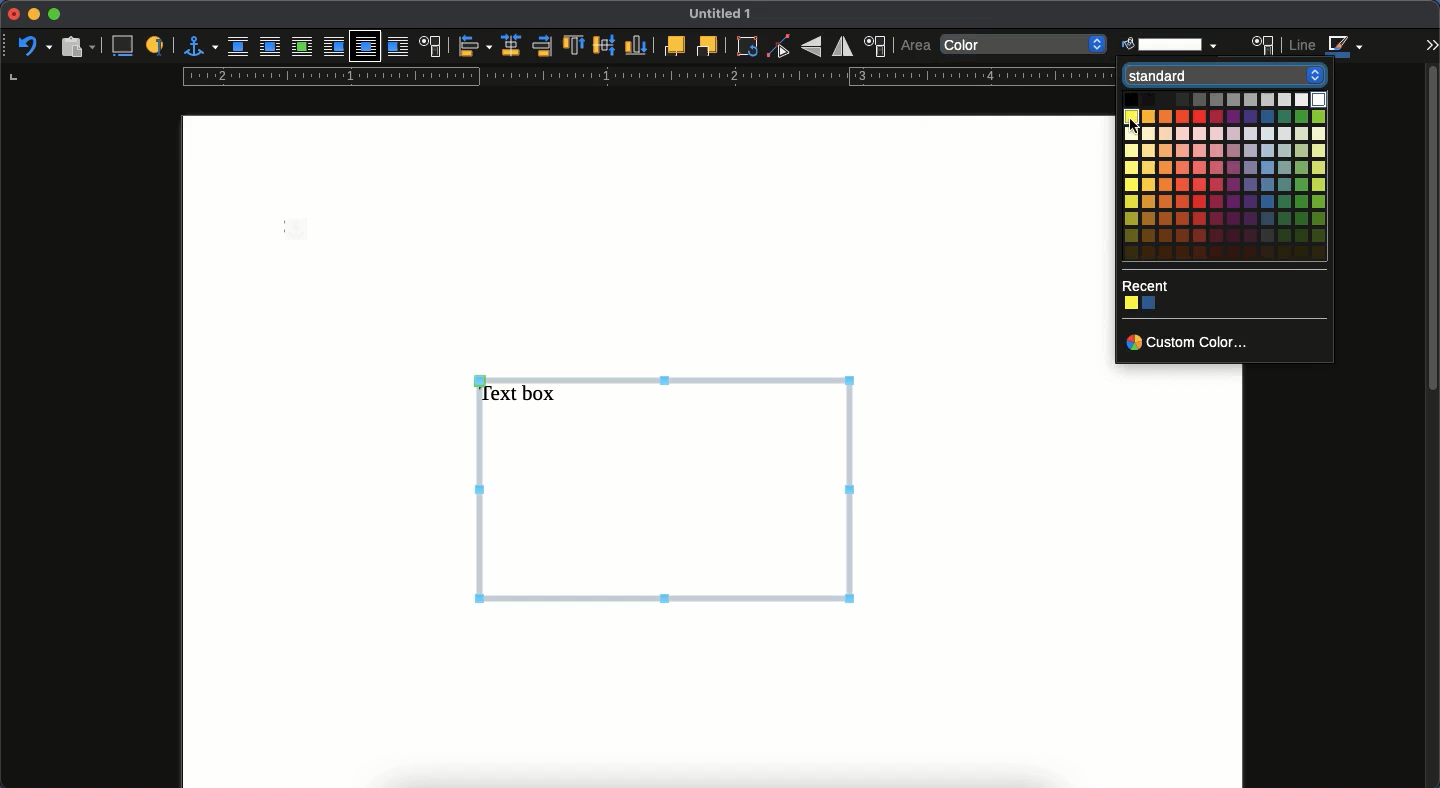  Describe the element at coordinates (1169, 42) in the screenshot. I see `fill color` at that location.